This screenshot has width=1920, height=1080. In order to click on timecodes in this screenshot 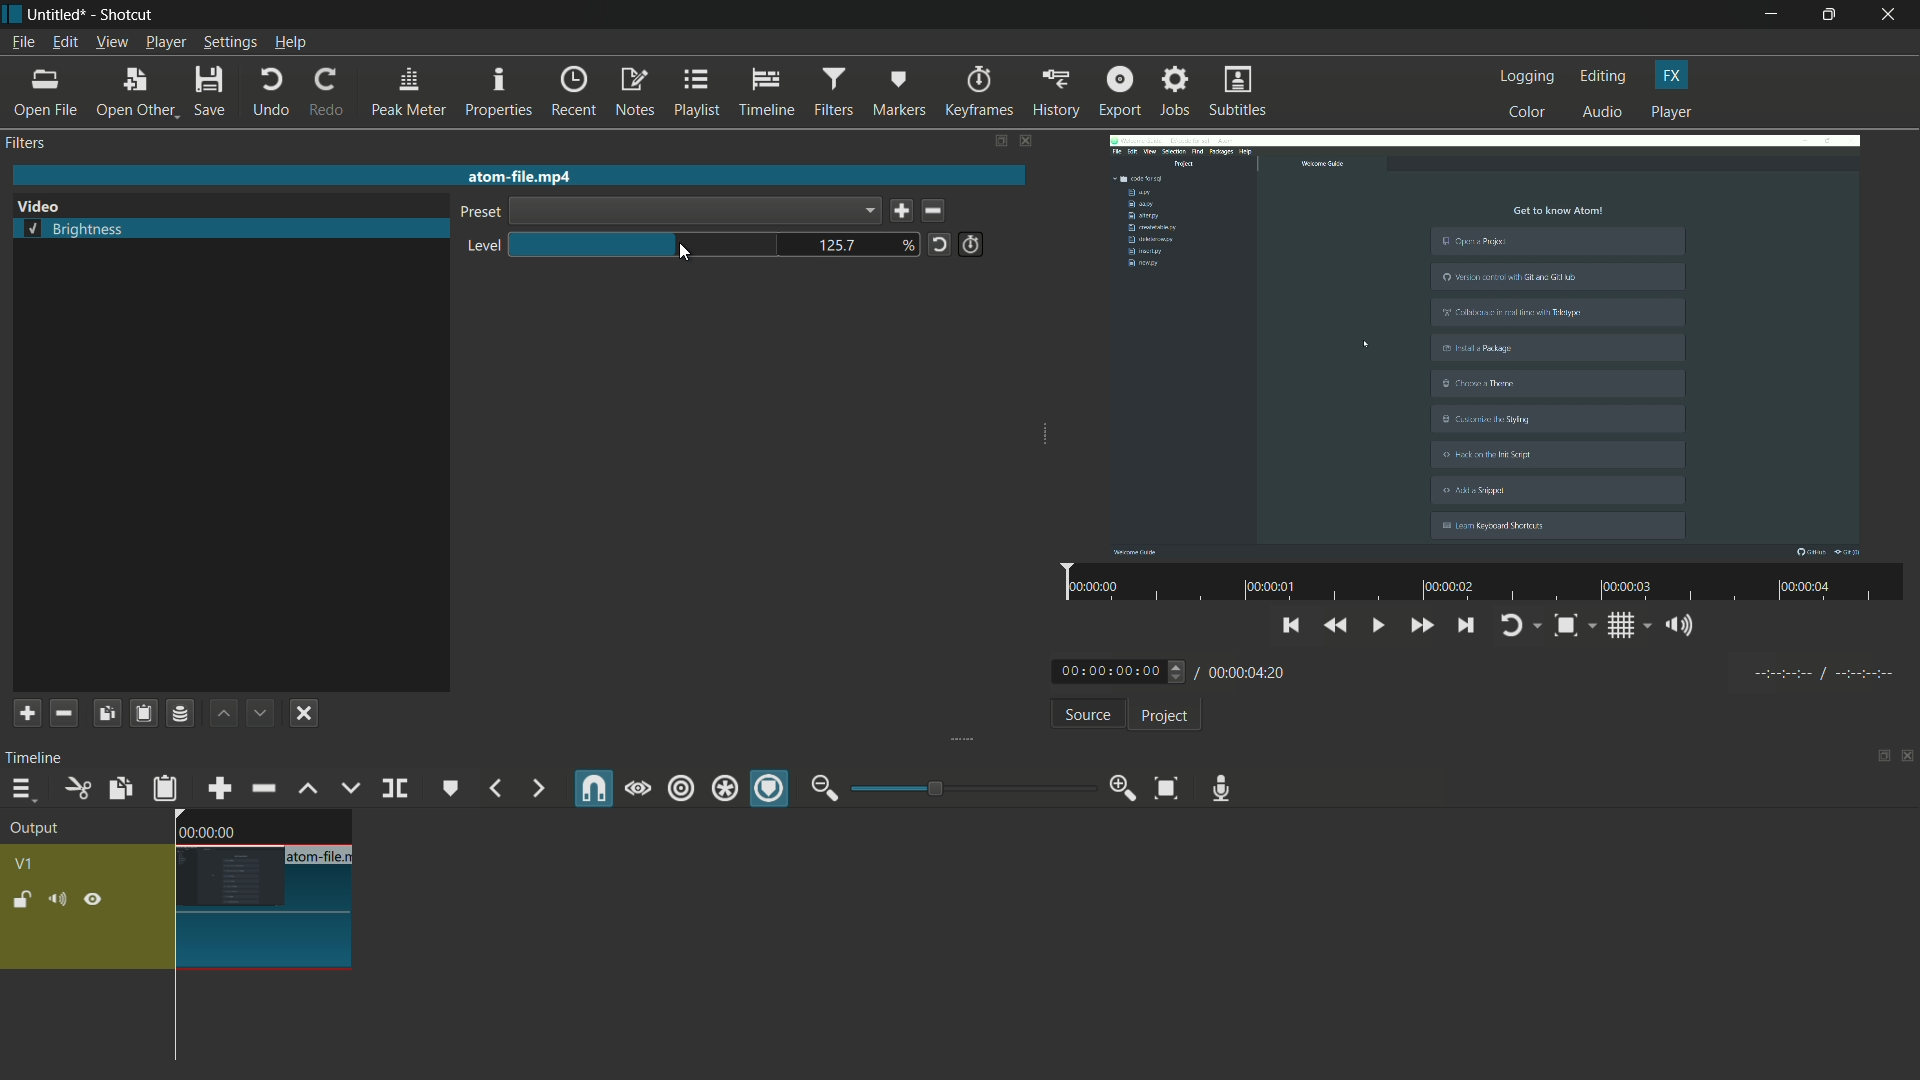, I will do `click(1821, 670)`.